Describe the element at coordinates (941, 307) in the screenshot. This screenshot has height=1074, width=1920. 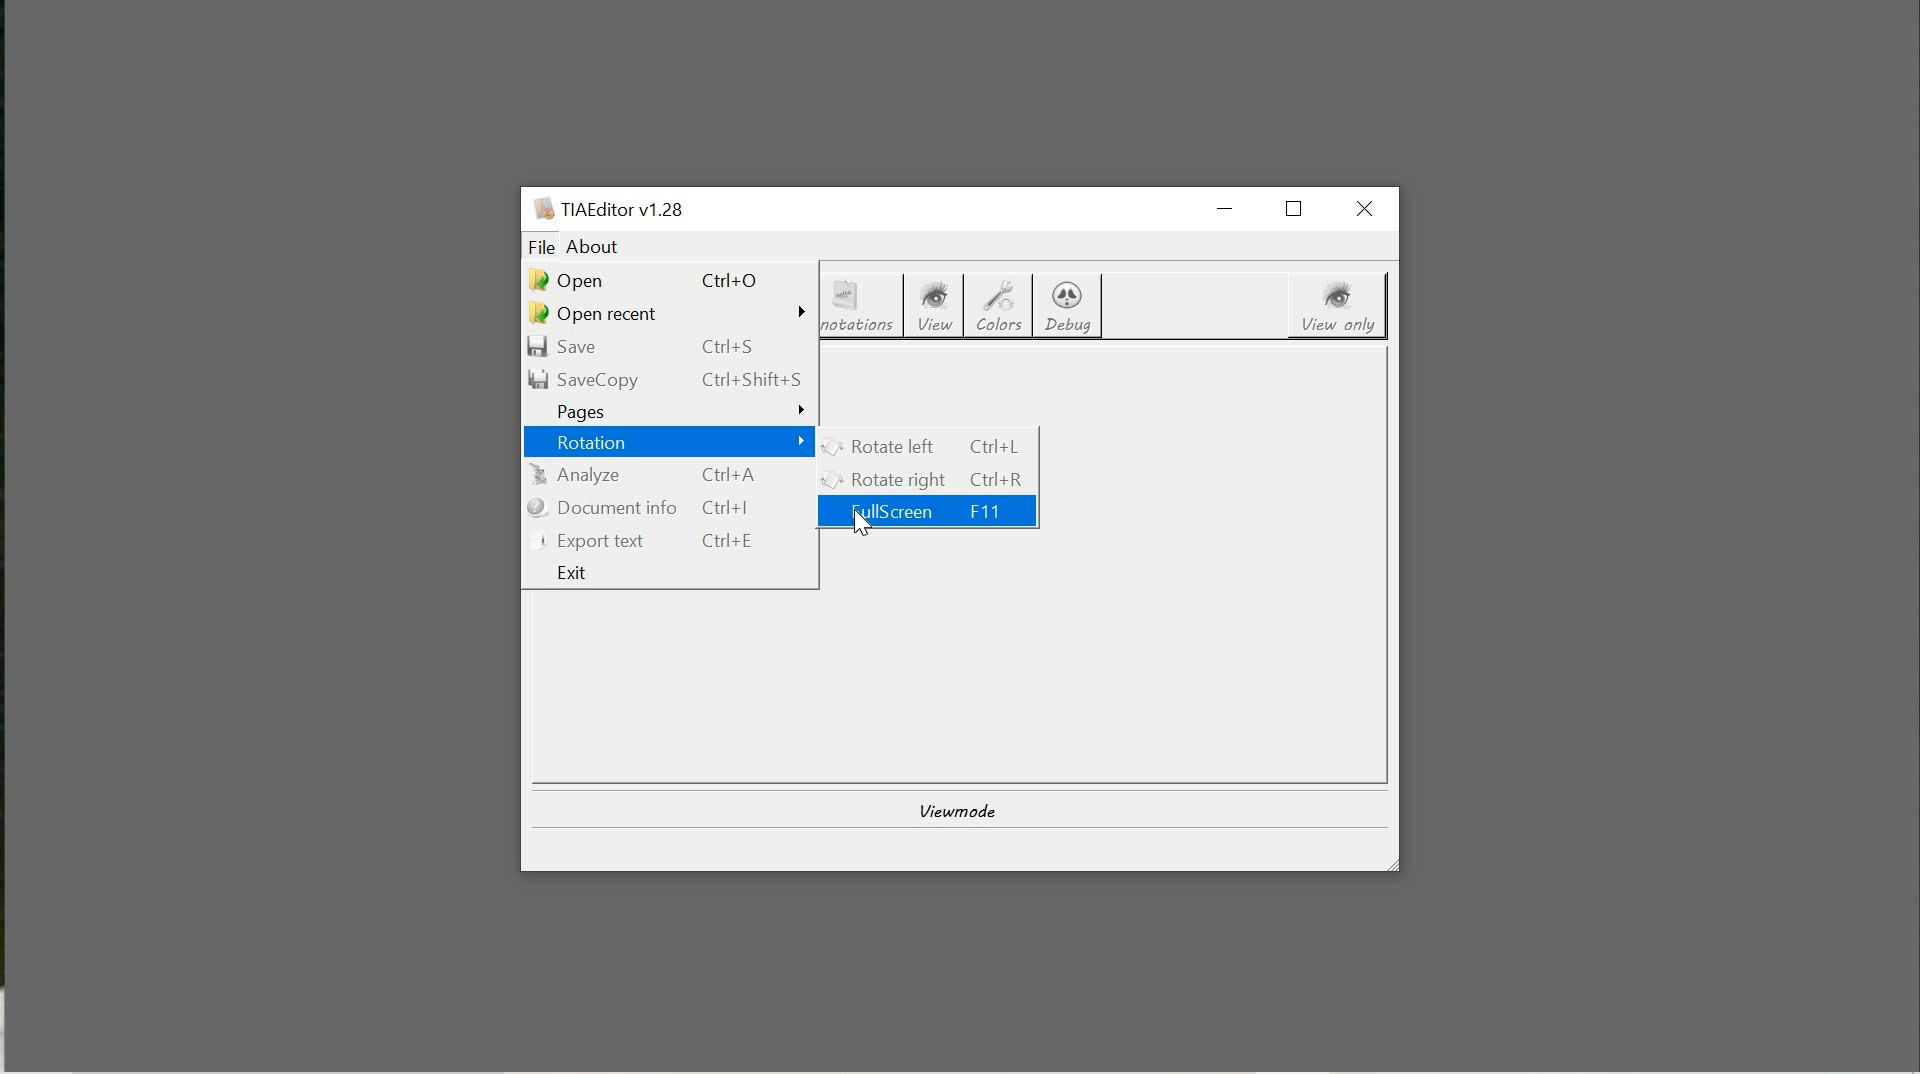
I see `view` at that location.